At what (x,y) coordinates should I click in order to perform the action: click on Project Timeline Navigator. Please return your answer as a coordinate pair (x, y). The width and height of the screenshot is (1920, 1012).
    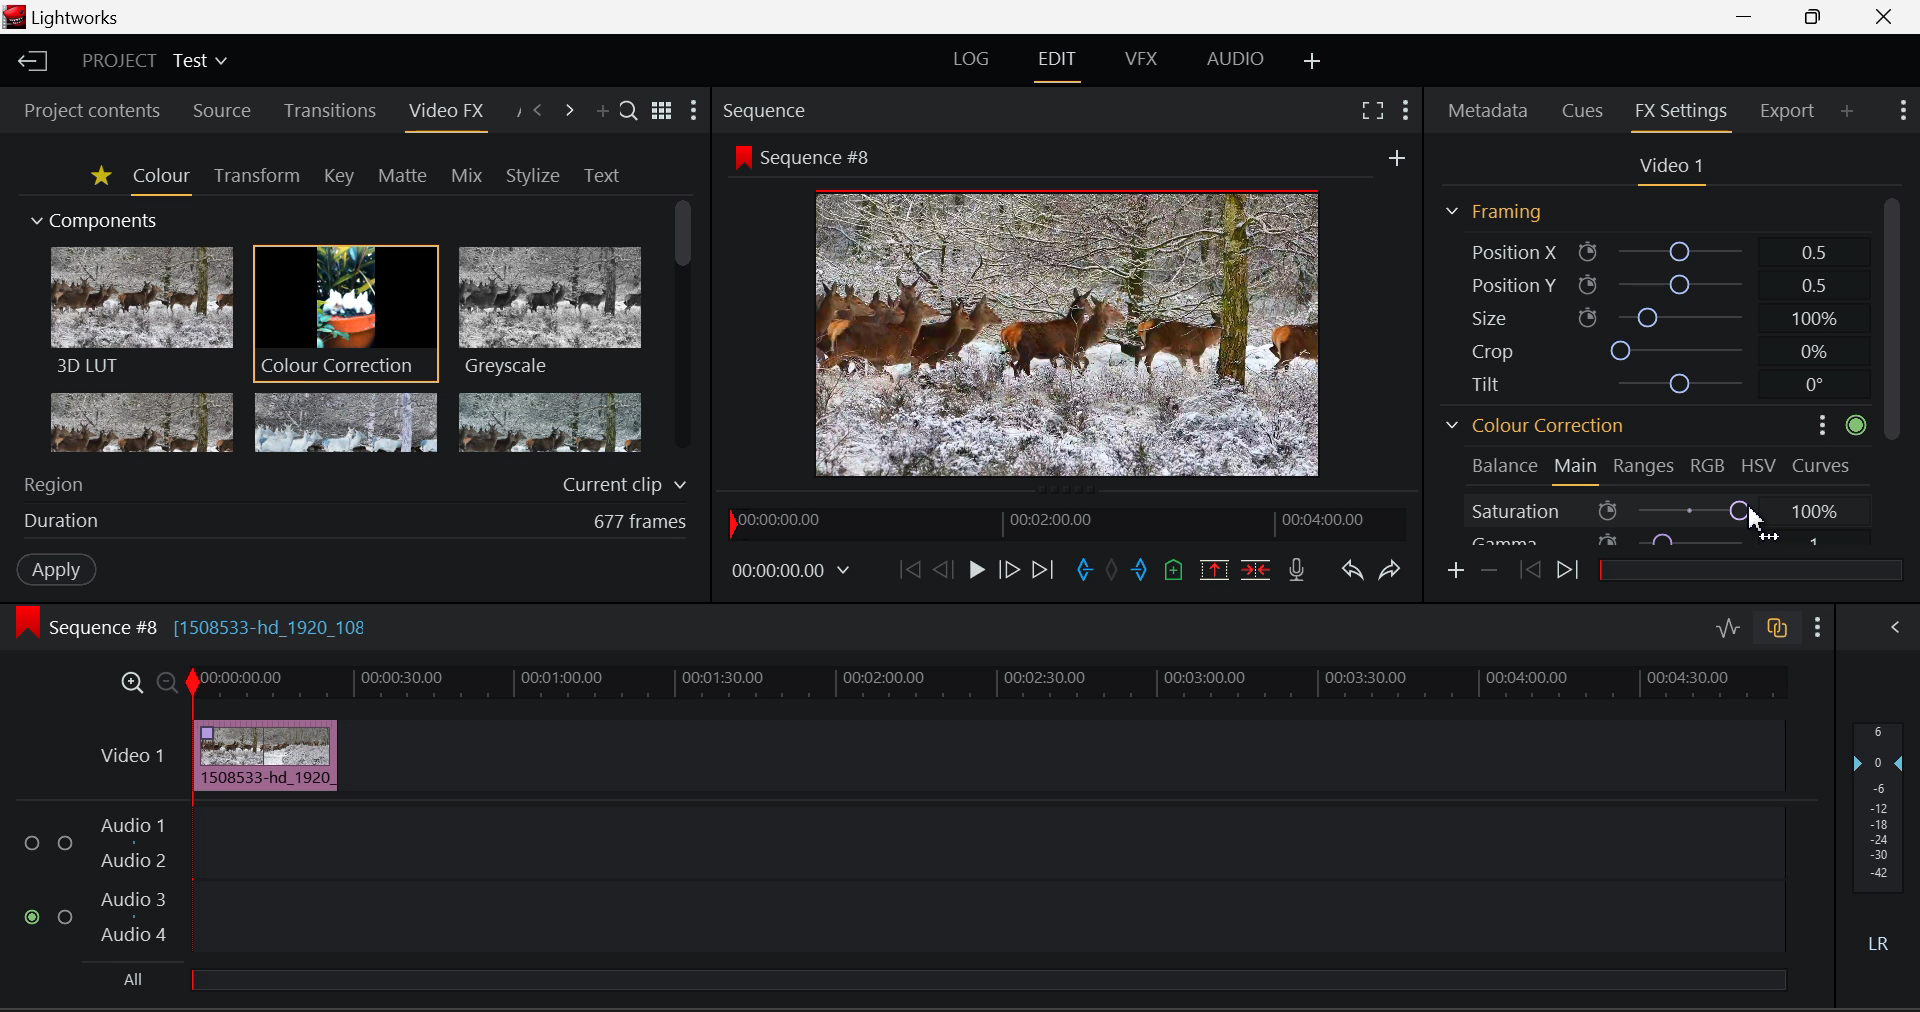
    Looking at the image, I should click on (1068, 521).